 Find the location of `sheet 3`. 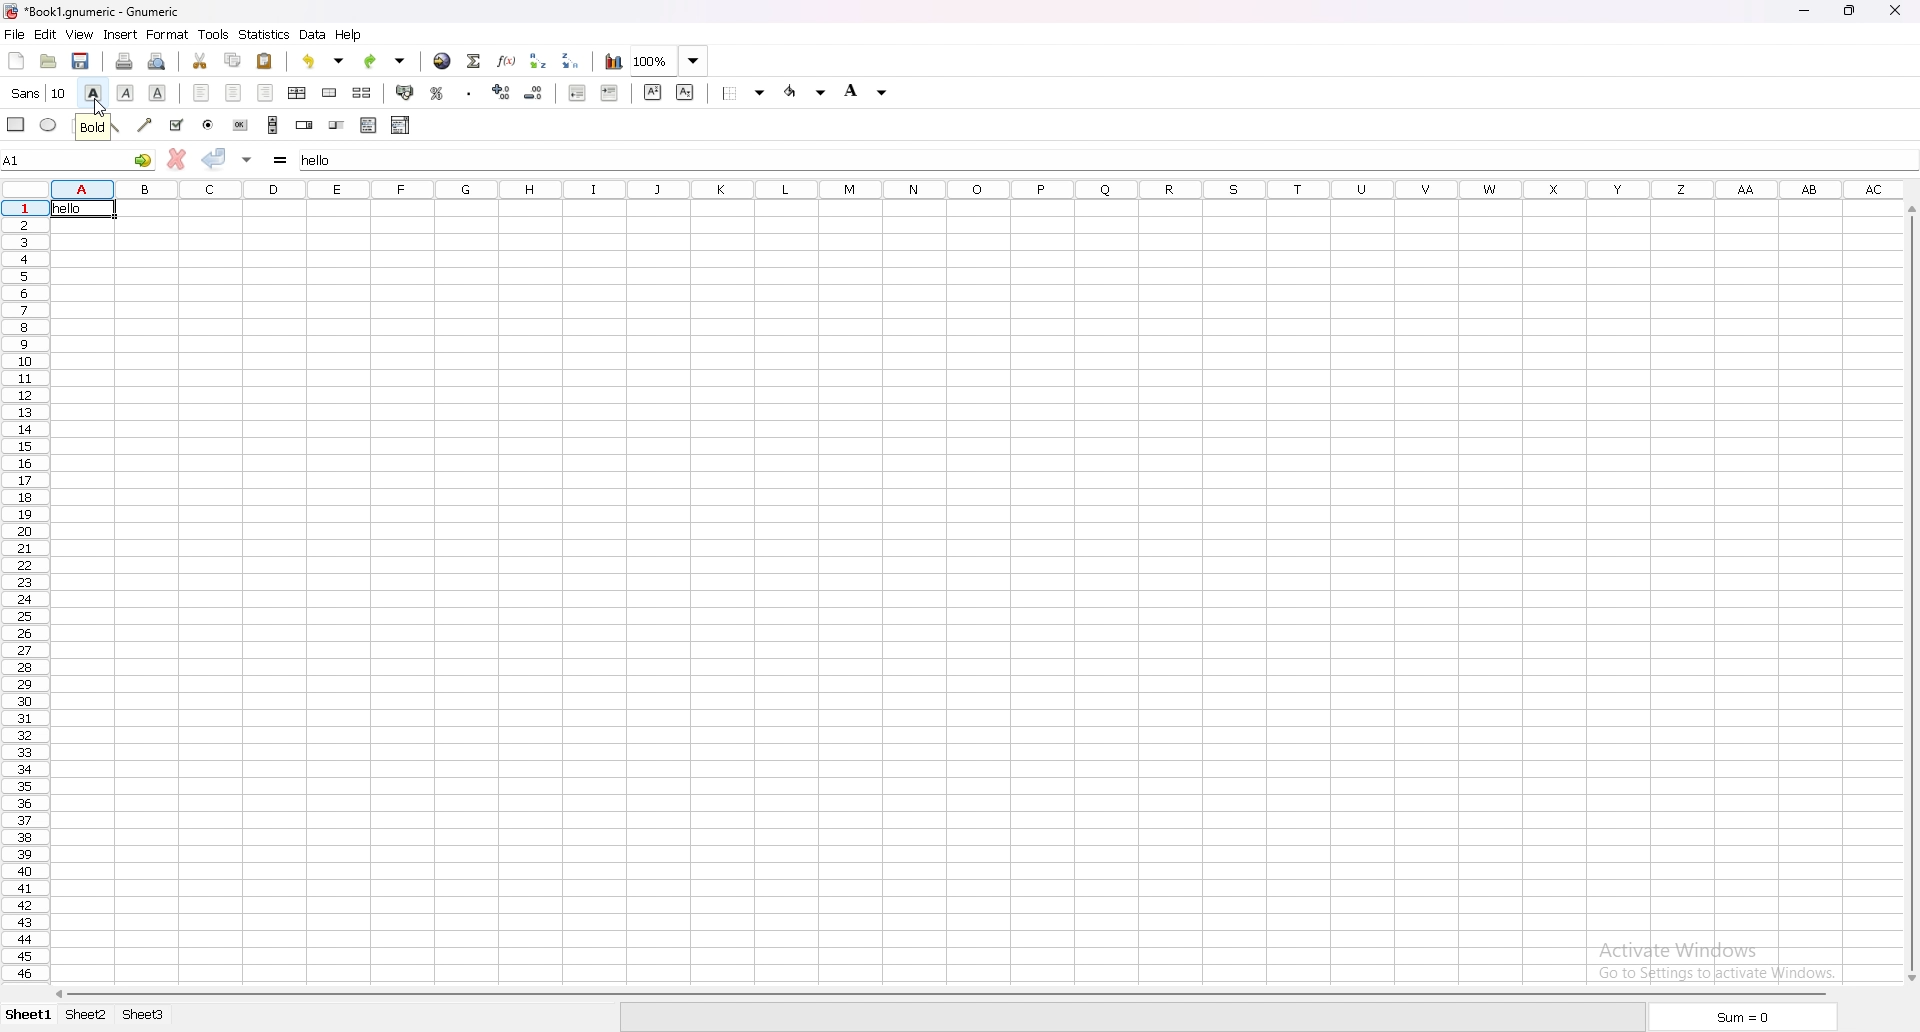

sheet 3 is located at coordinates (147, 1015).